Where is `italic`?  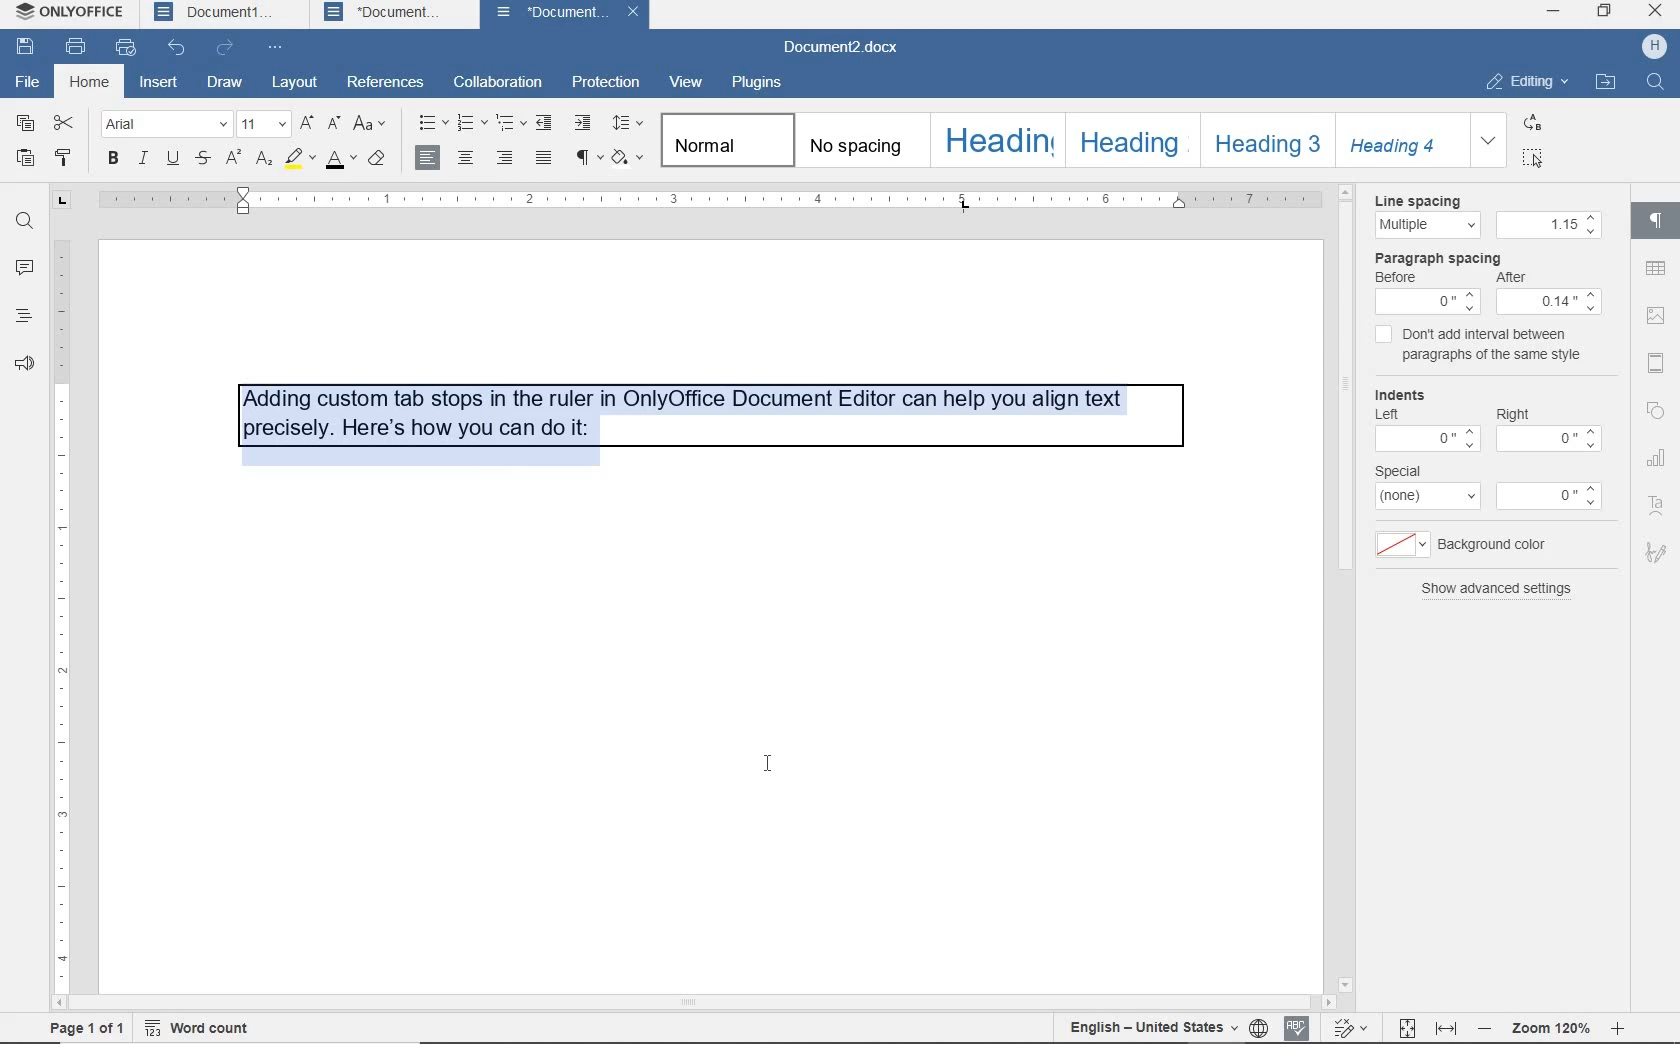 italic is located at coordinates (144, 160).